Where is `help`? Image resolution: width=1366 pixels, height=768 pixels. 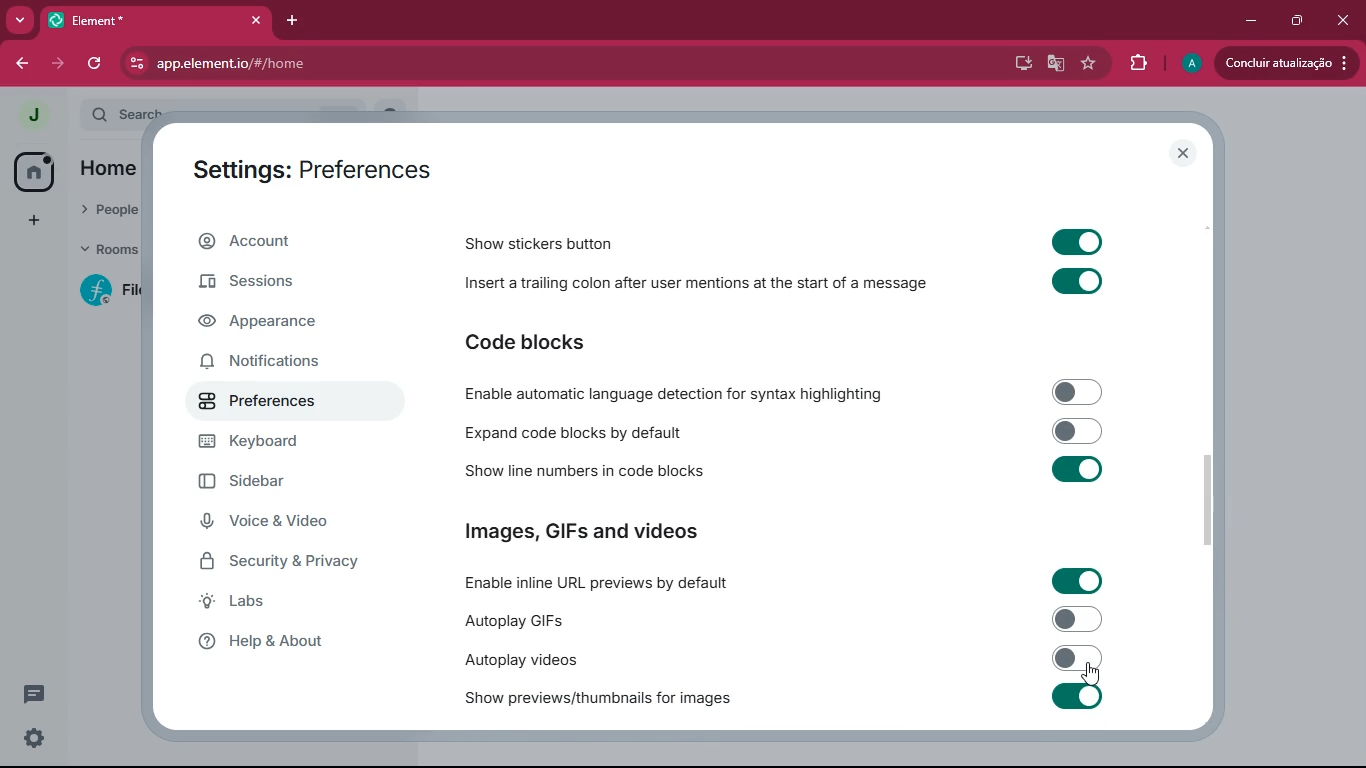 help is located at coordinates (290, 647).